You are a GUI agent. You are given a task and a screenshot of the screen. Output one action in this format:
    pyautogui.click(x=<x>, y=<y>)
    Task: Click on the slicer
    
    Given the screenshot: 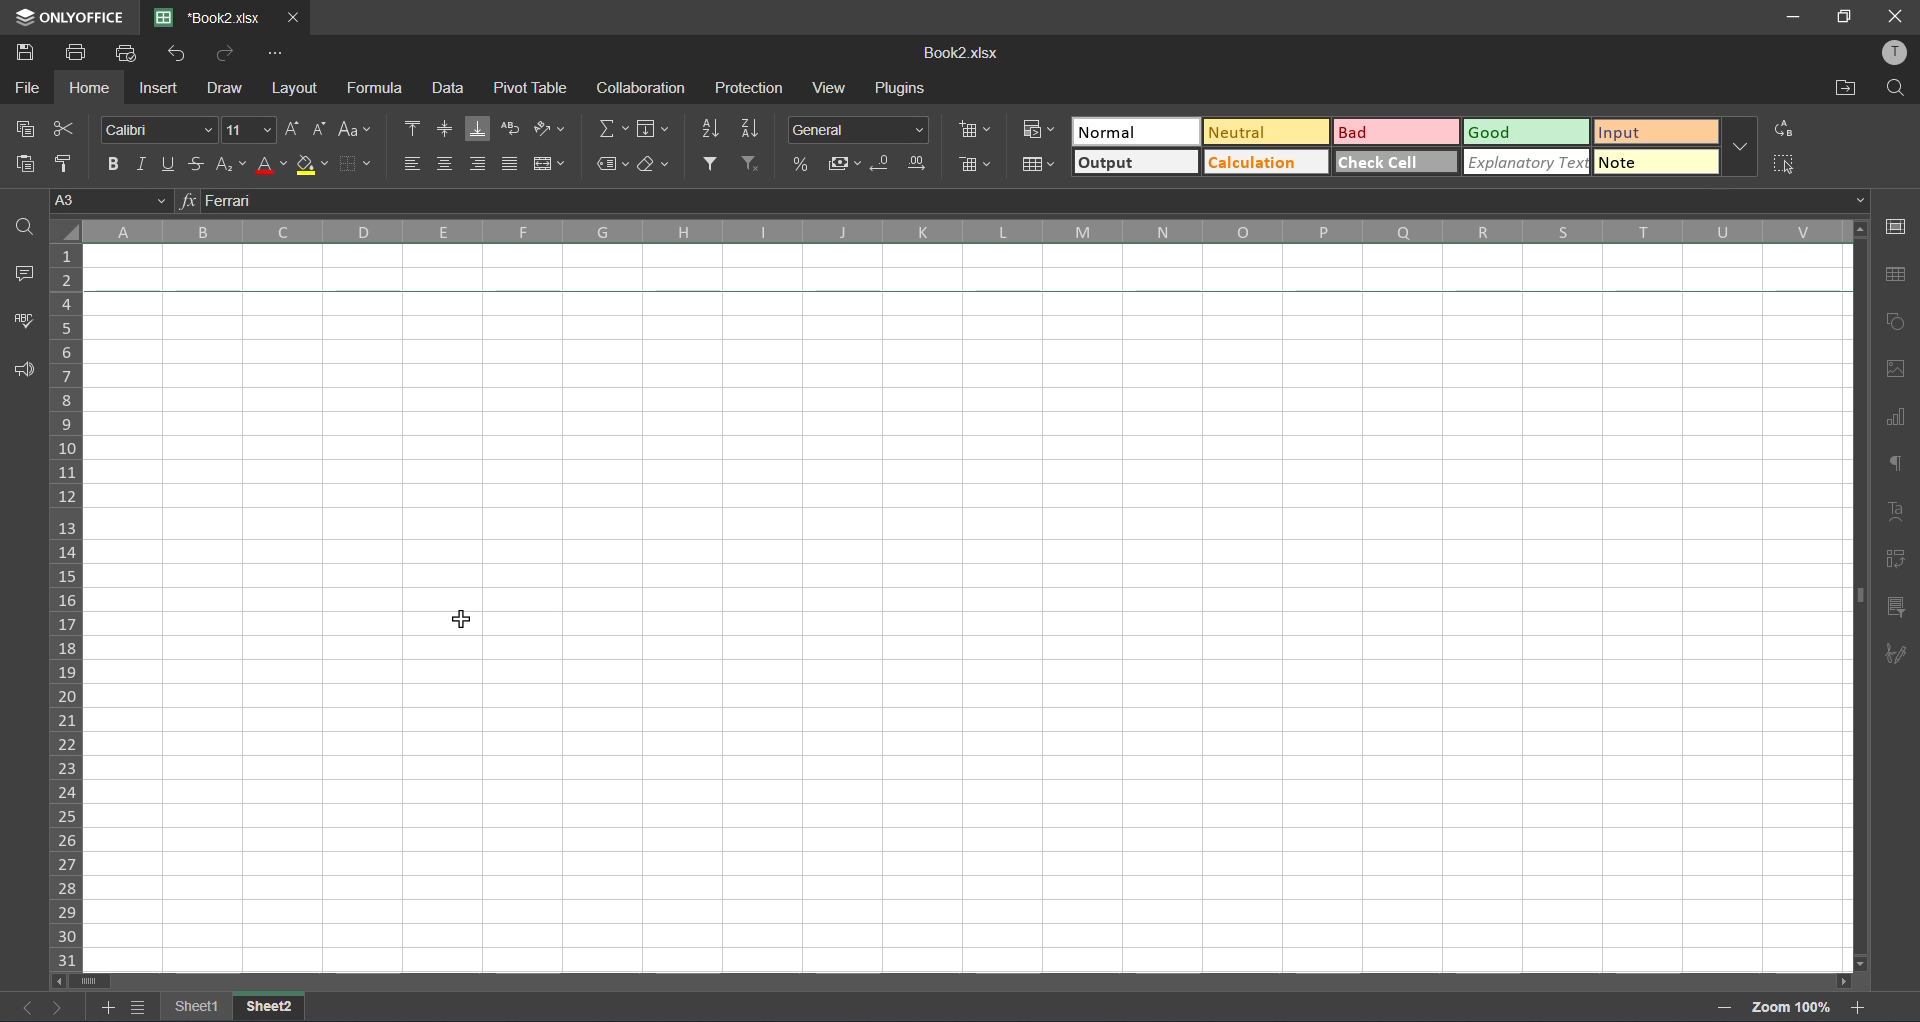 What is the action you would take?
    pyautogui.click(x=1897, y=607)
    